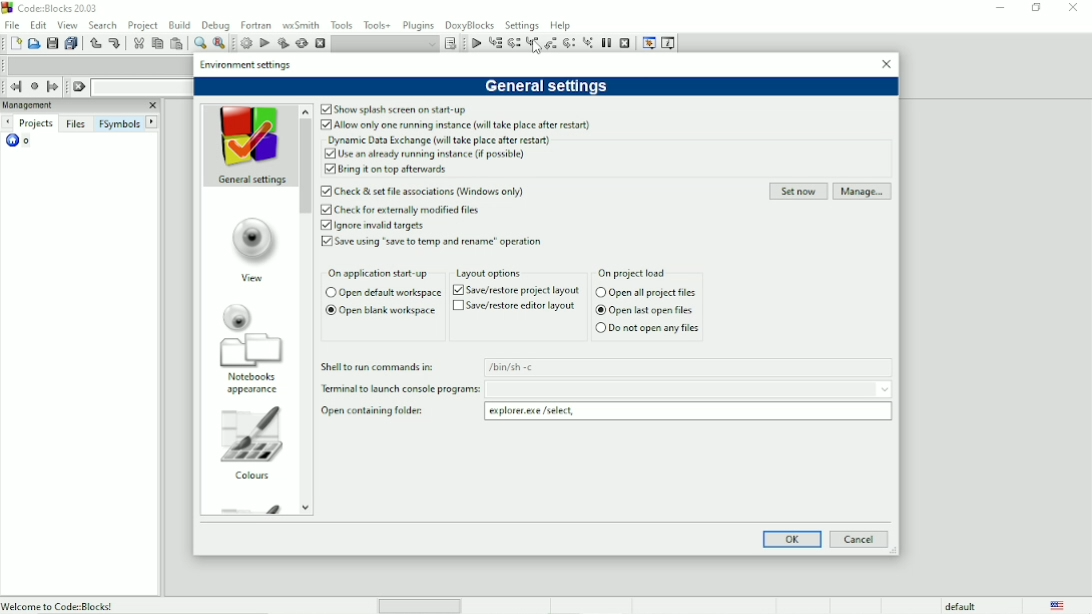 This screenshot has width=1092, height=614. What do you see at coordinates (642, 310) in the screenshot?
I see `Open last open files` at bounding box center [642, 310].